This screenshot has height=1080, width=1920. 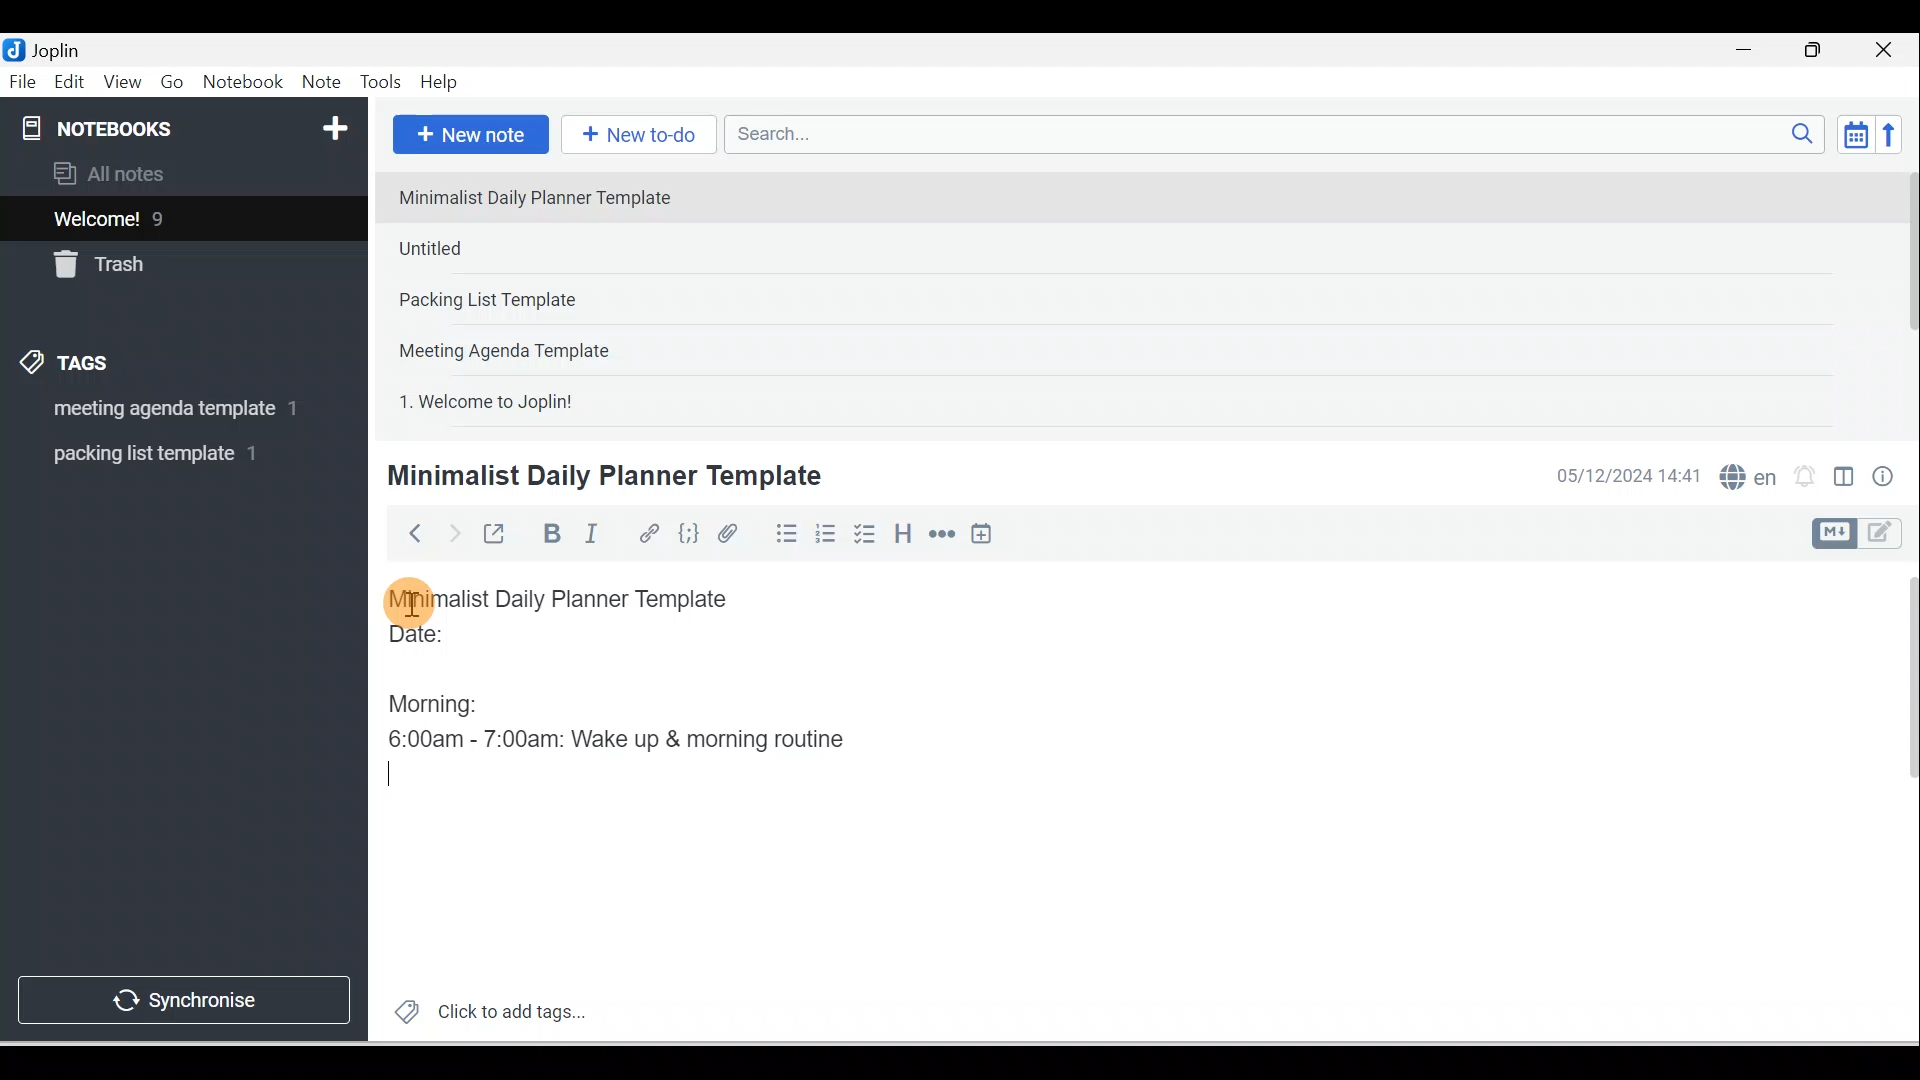 I want to click on Note, so click(x=319, y=83).